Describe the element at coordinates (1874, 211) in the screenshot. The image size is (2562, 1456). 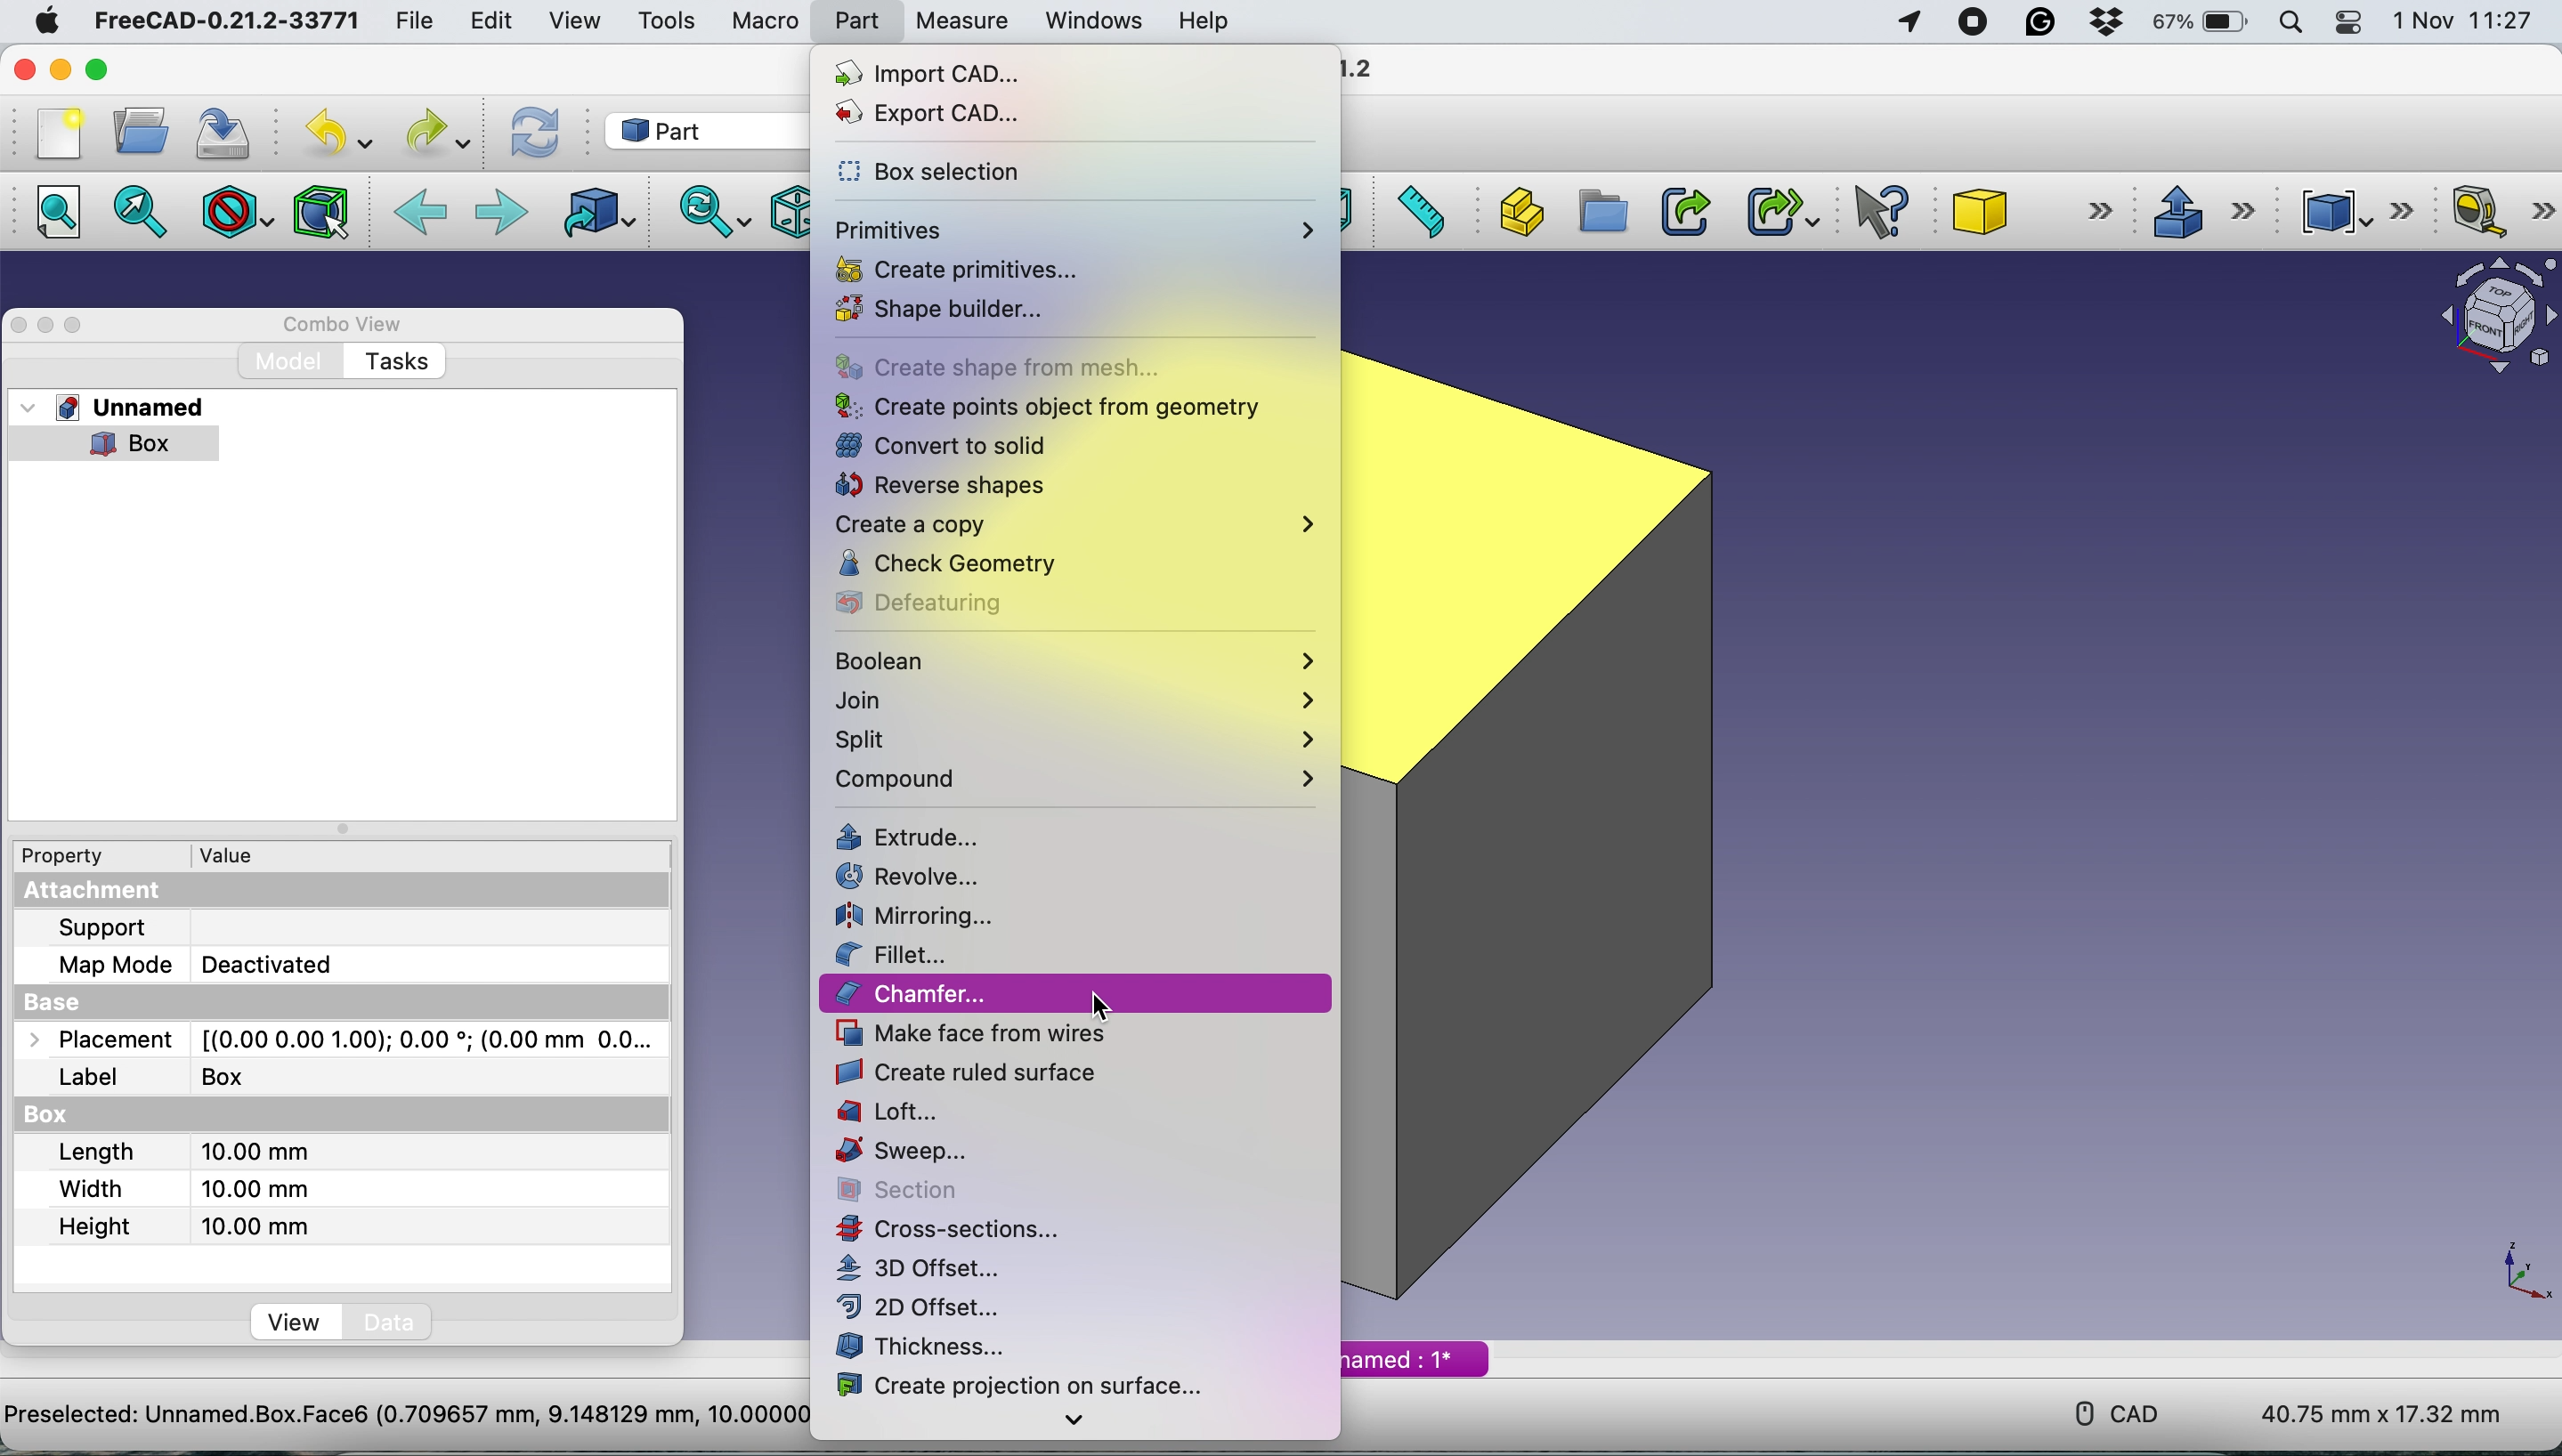
I see `what's this` at that location.